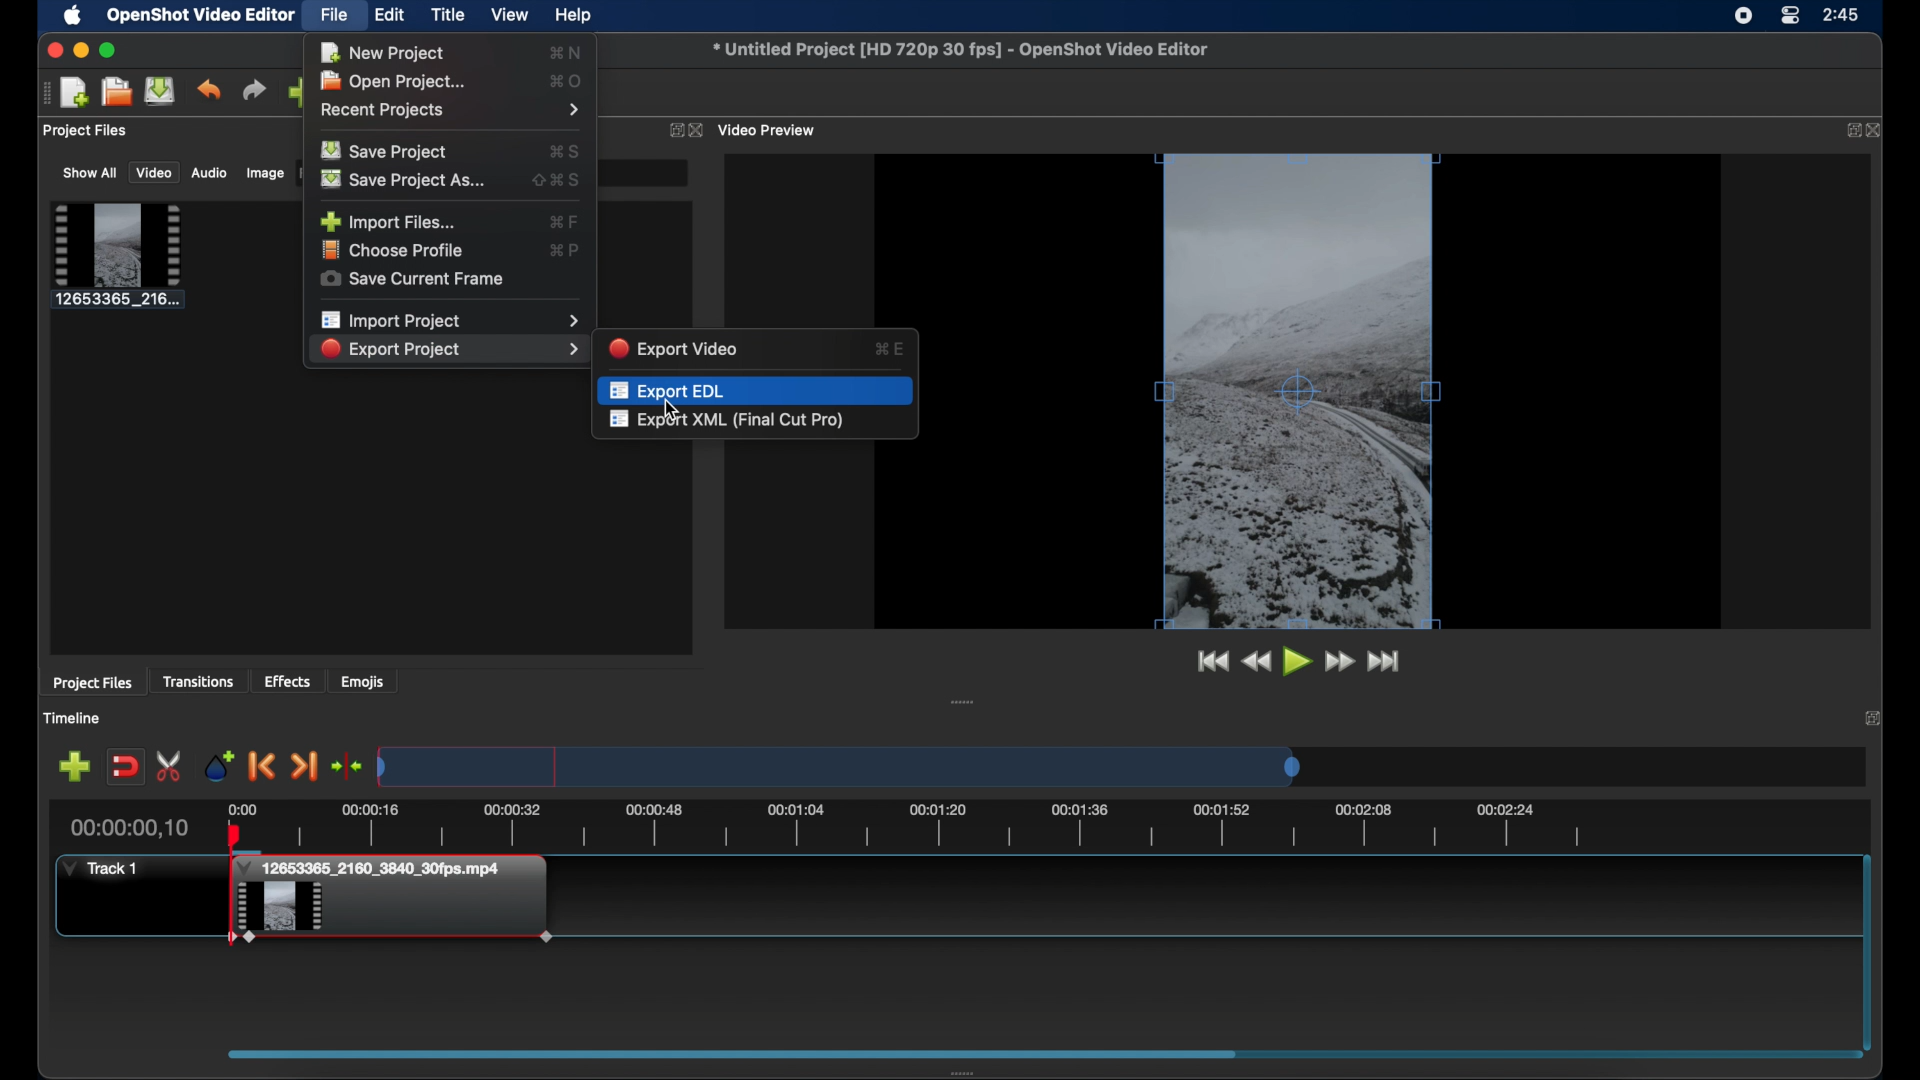 Image resolution: width=1920 pixels, height=1080 pixels. Describe the element at coordinates (396, 251) in the screenshot. I see `choose profile` at that location.